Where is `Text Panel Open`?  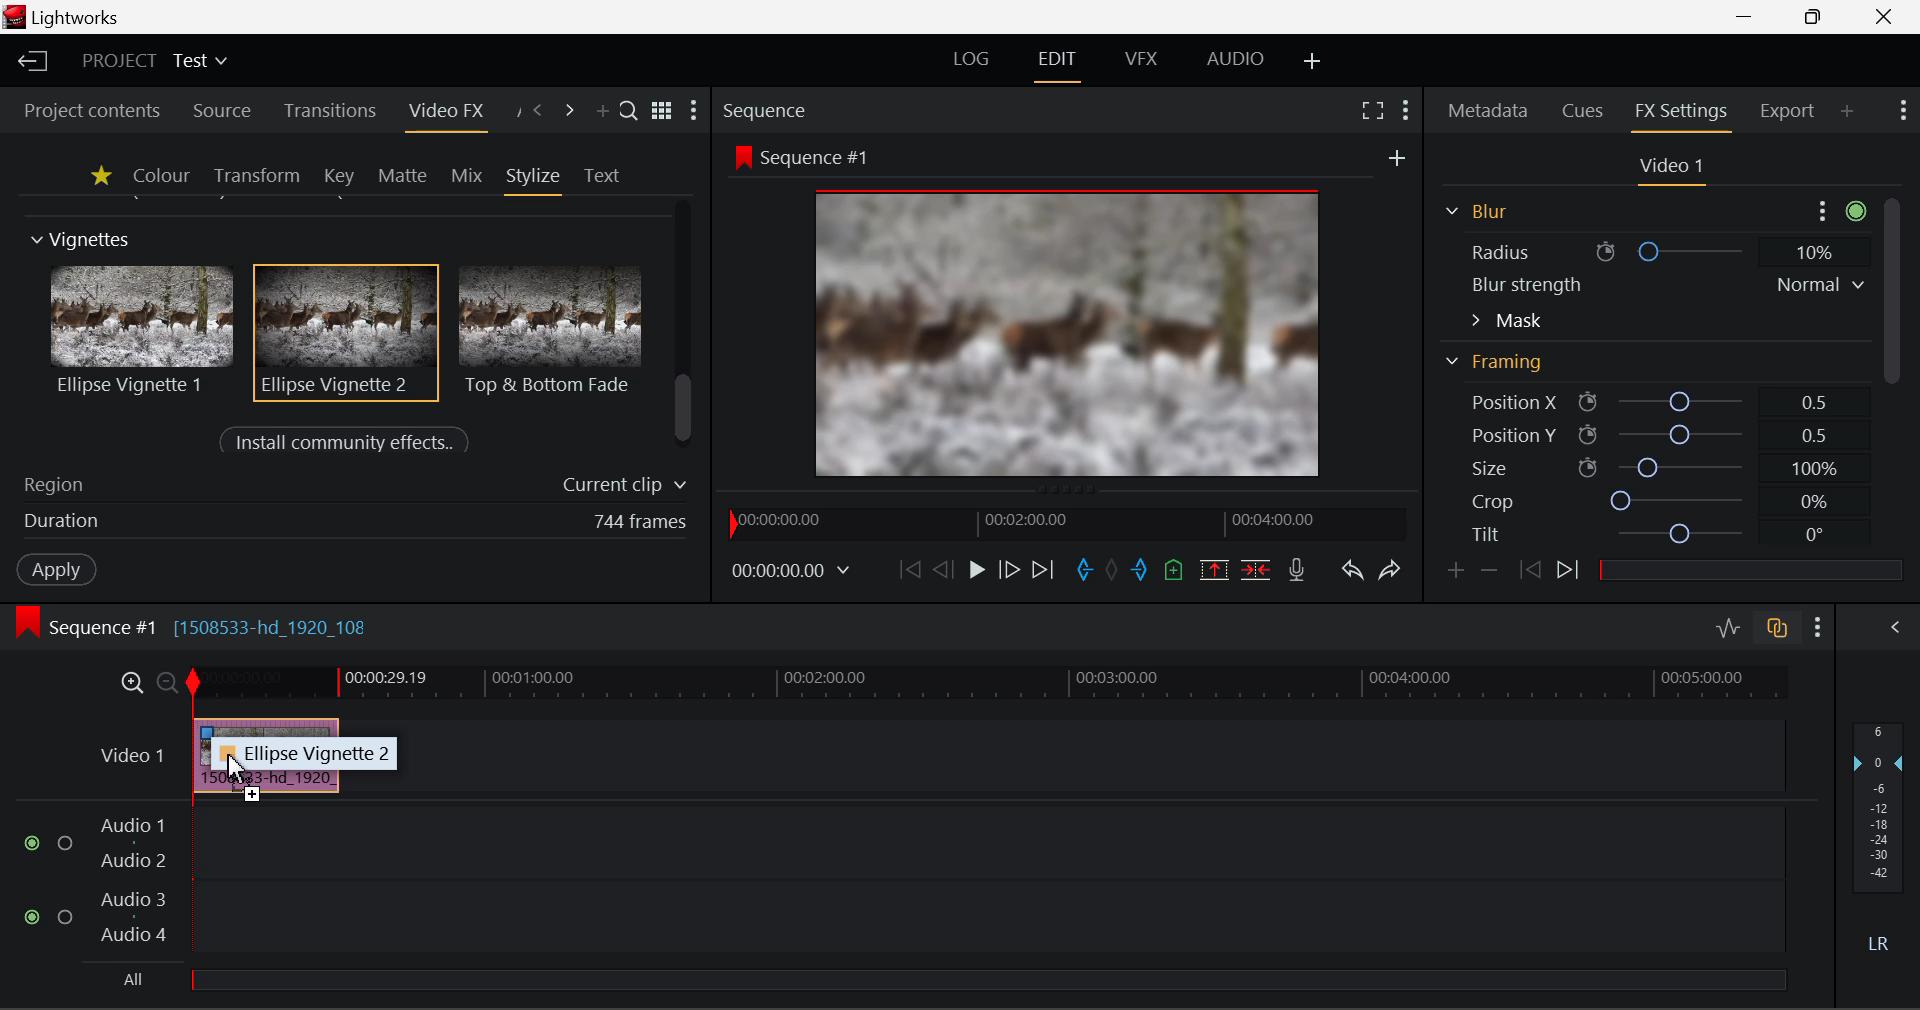
Text Panel Open is located at coordinates (604, 174).